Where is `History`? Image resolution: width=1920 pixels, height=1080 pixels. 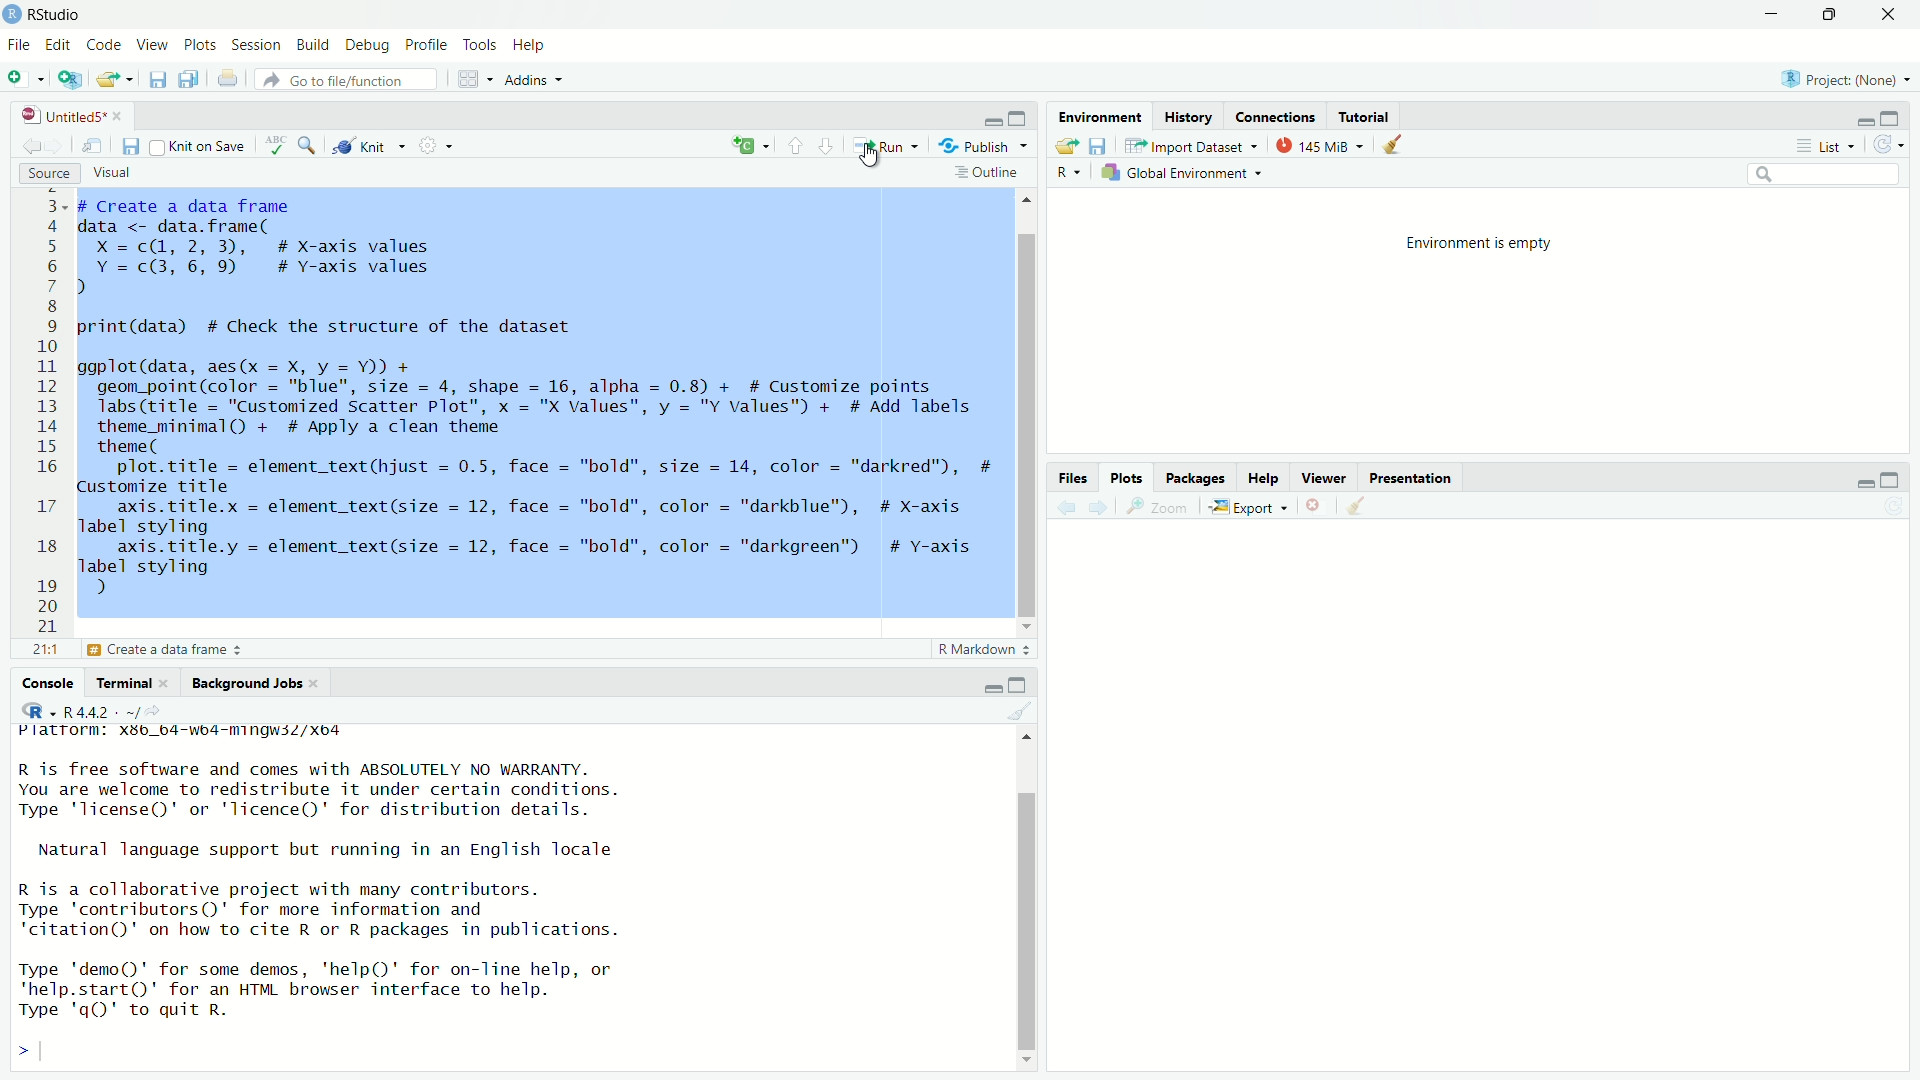 History is located at coordinates (1186, 118).